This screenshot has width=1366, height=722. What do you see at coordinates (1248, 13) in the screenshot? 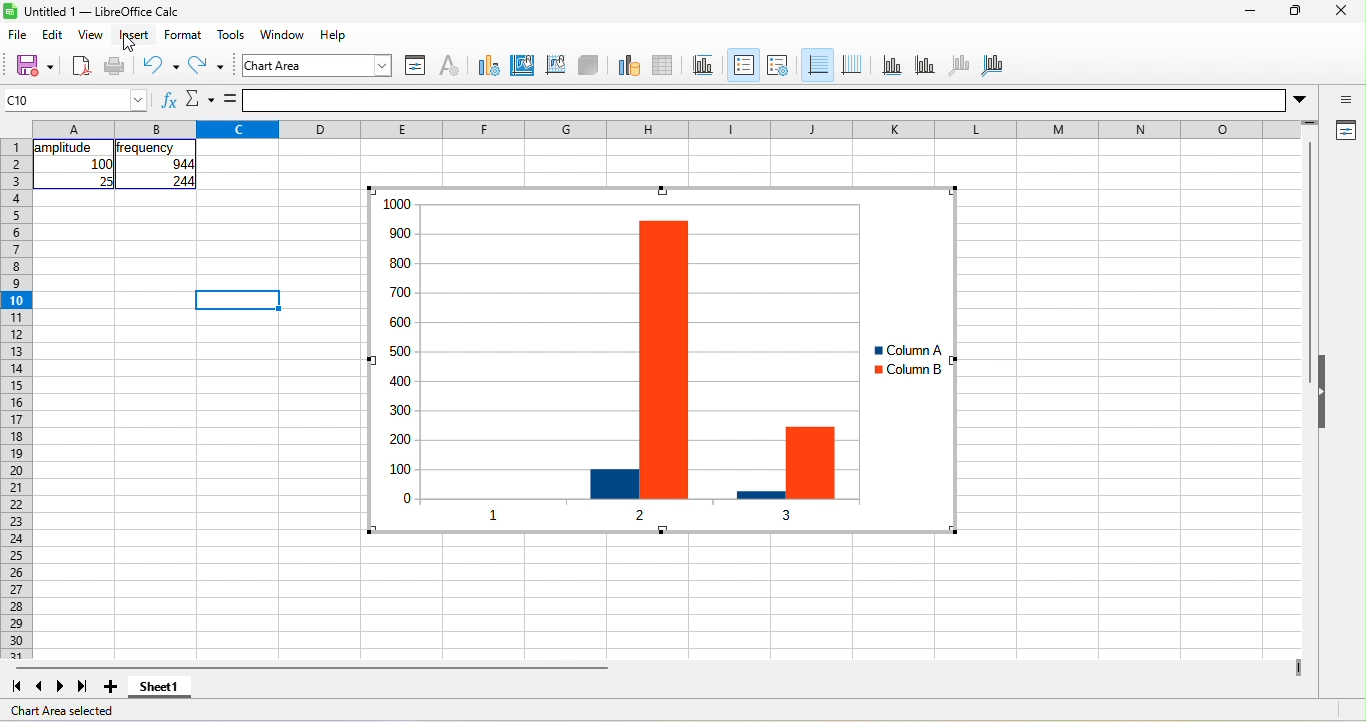
I see `minimize` at bounding box center [1248, 13].